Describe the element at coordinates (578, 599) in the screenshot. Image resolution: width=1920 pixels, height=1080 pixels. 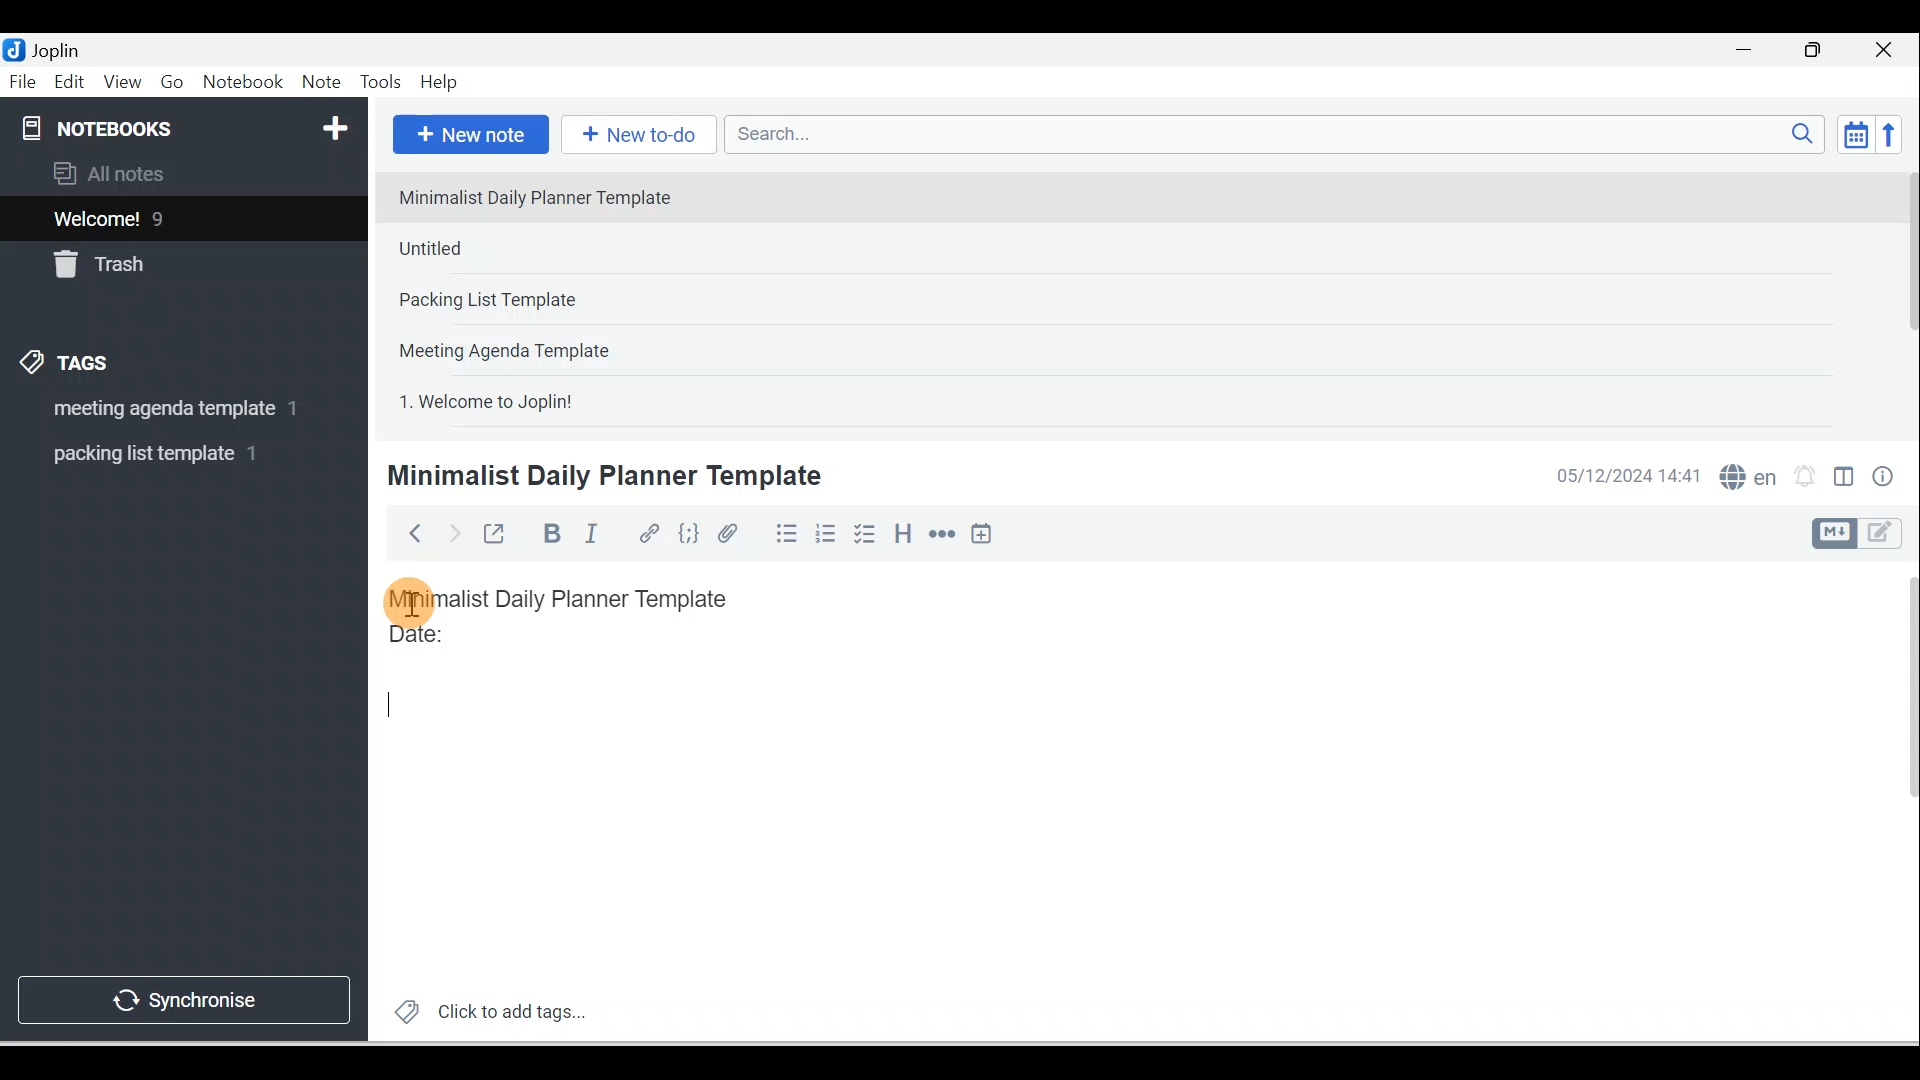
I see `Minimalist Daily Planner Template` at that location.